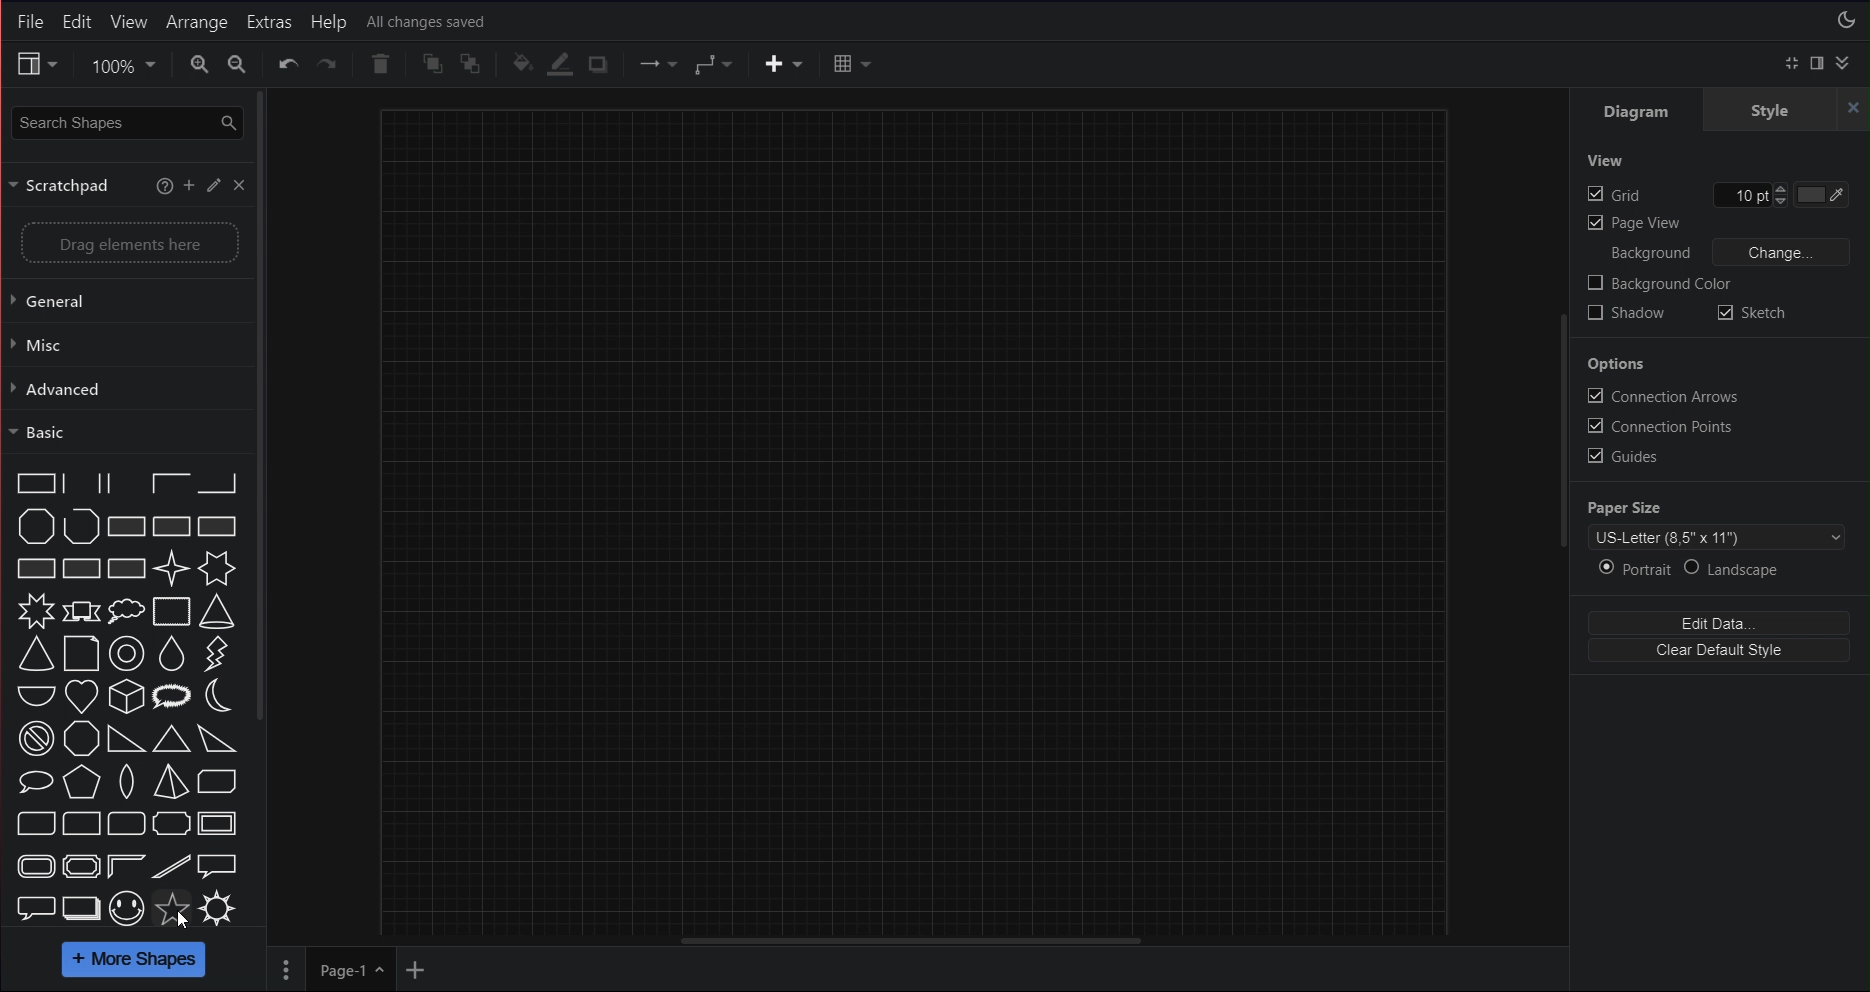 This screenshot has height=992, width=1870. What do you see at coordinates (1640, 110) in the screenshot?
I see `Diagram` at bounding box center [1640, 110].